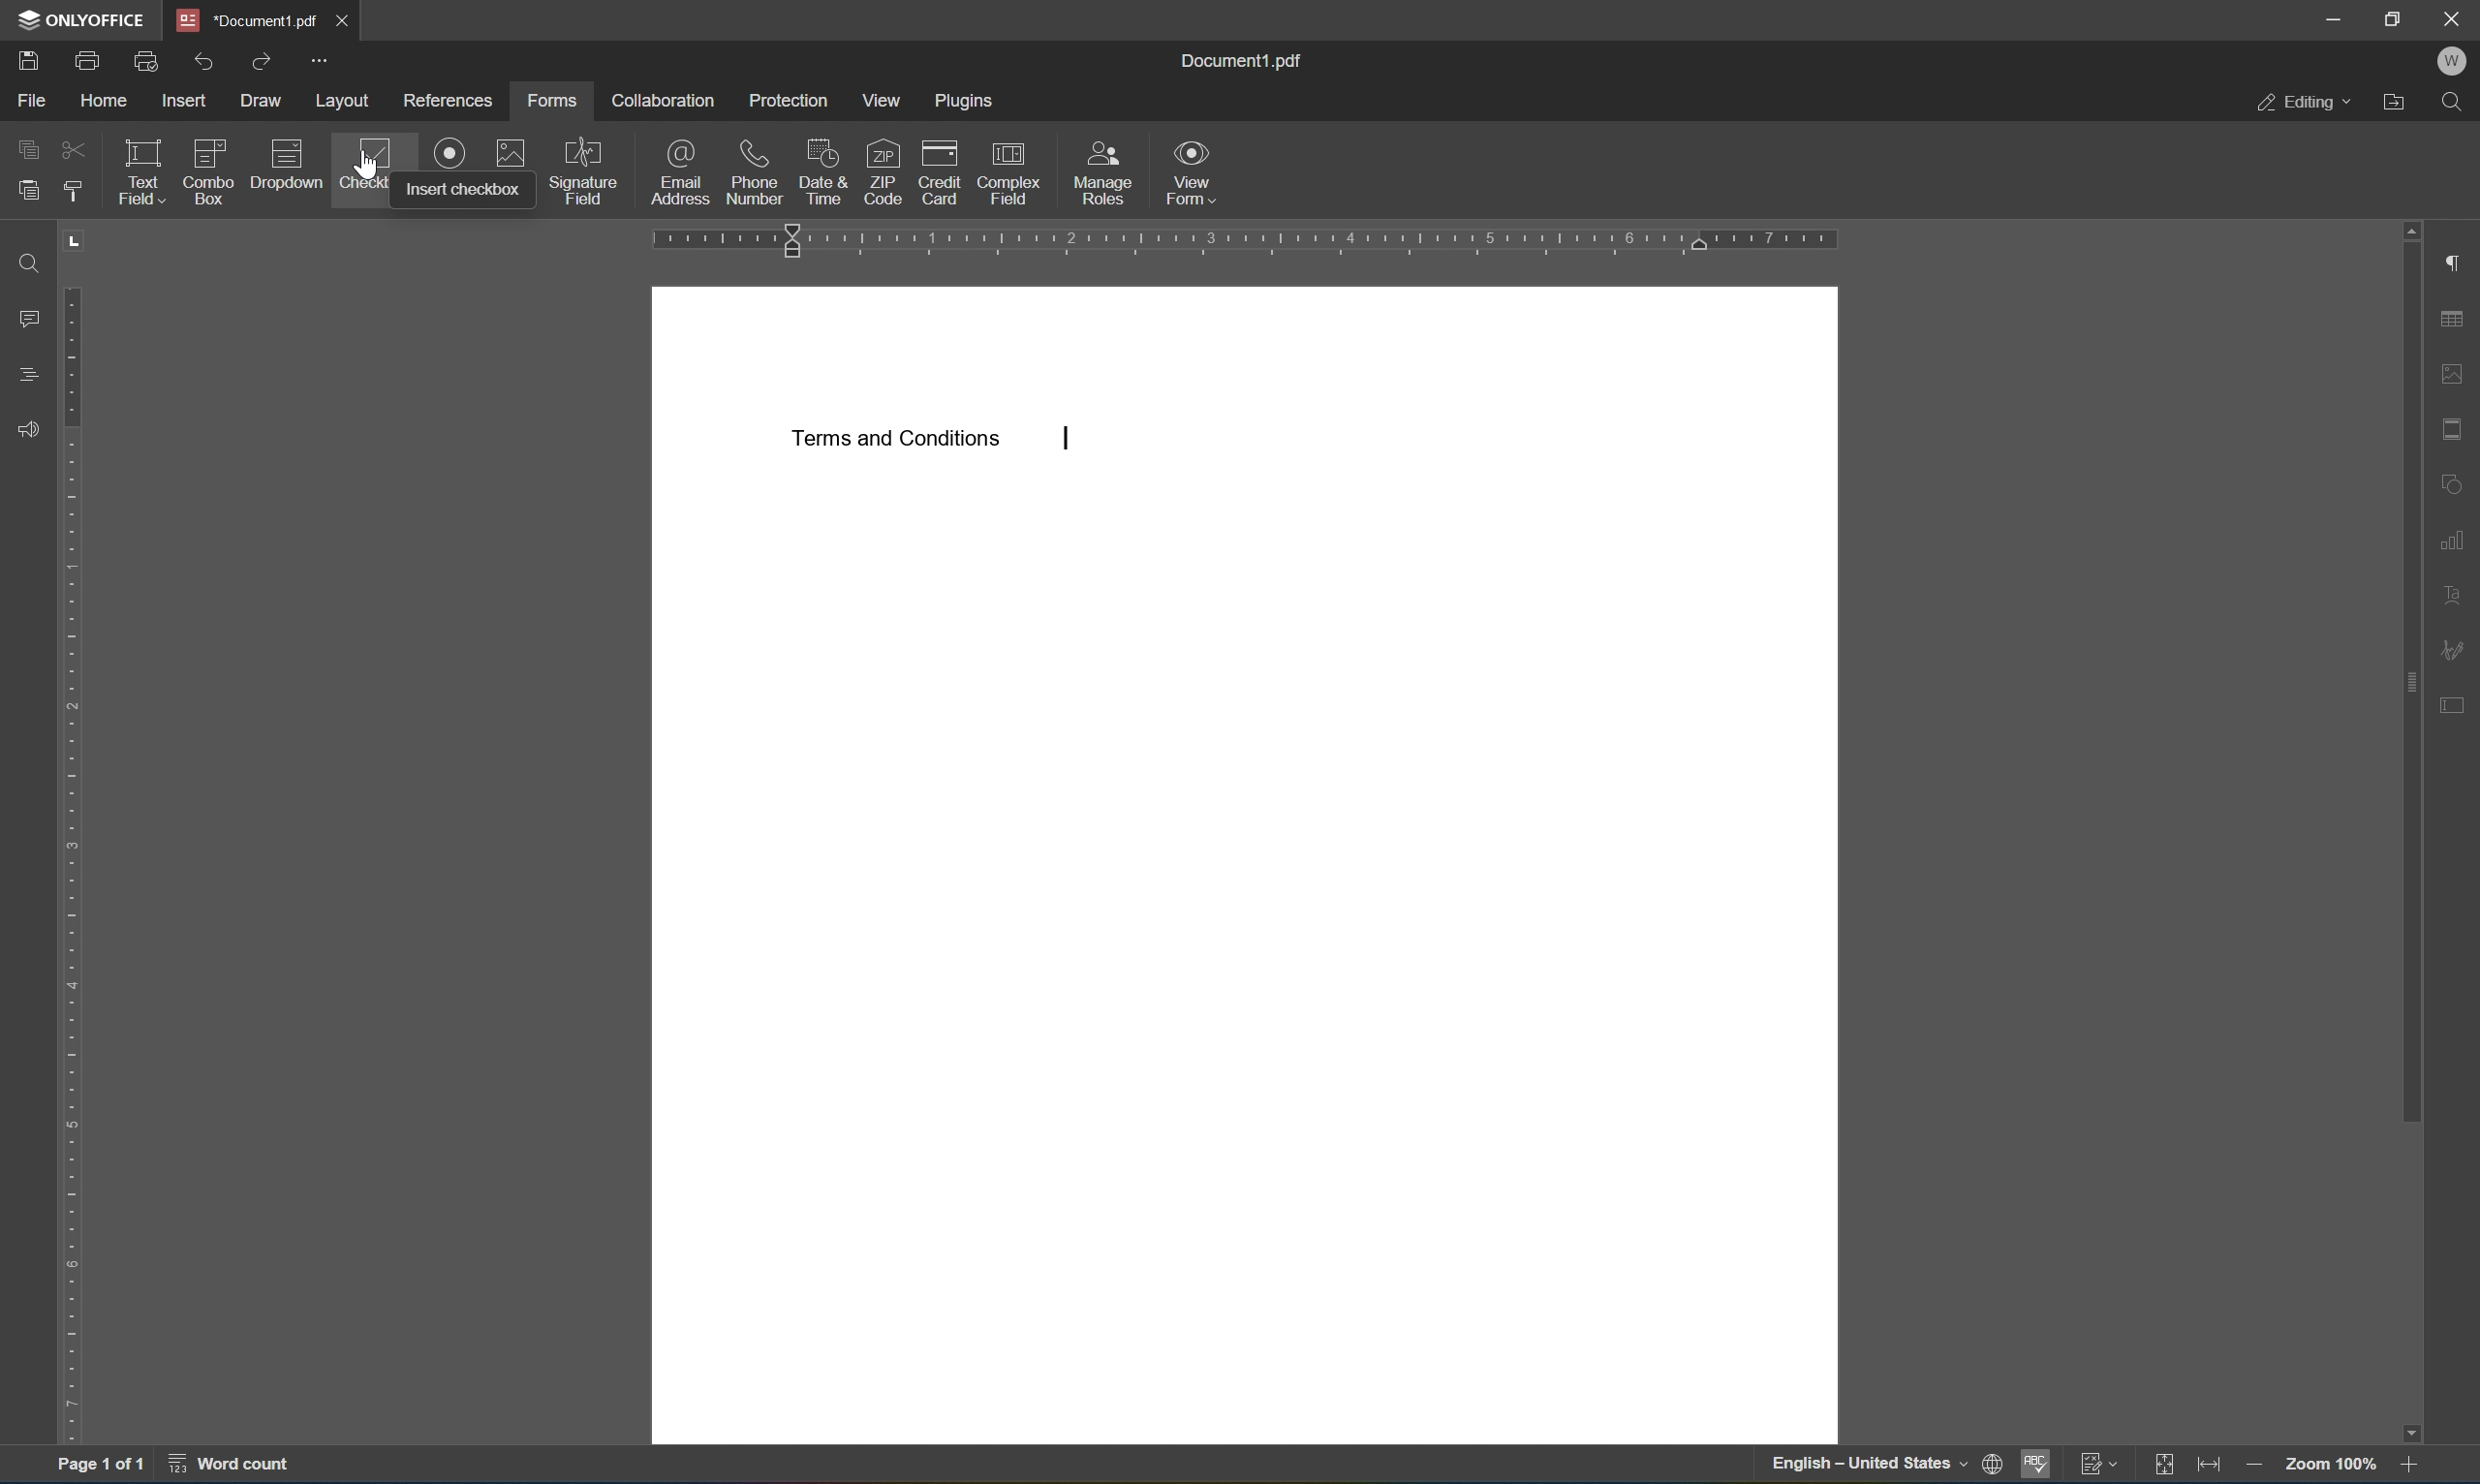  I want to click on open file location, so click(2396, 103).